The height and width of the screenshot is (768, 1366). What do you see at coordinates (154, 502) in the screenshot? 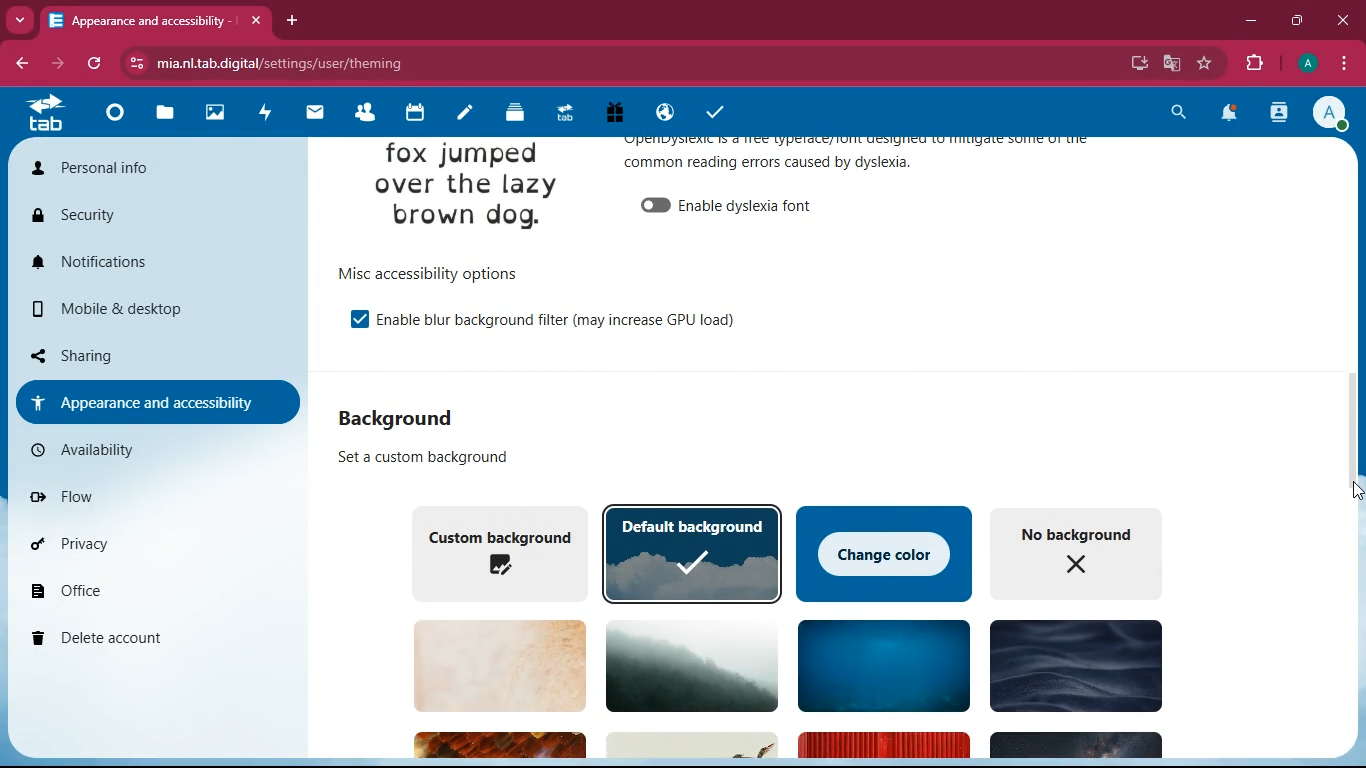
I see `flow` at bounding box center [154, 502].